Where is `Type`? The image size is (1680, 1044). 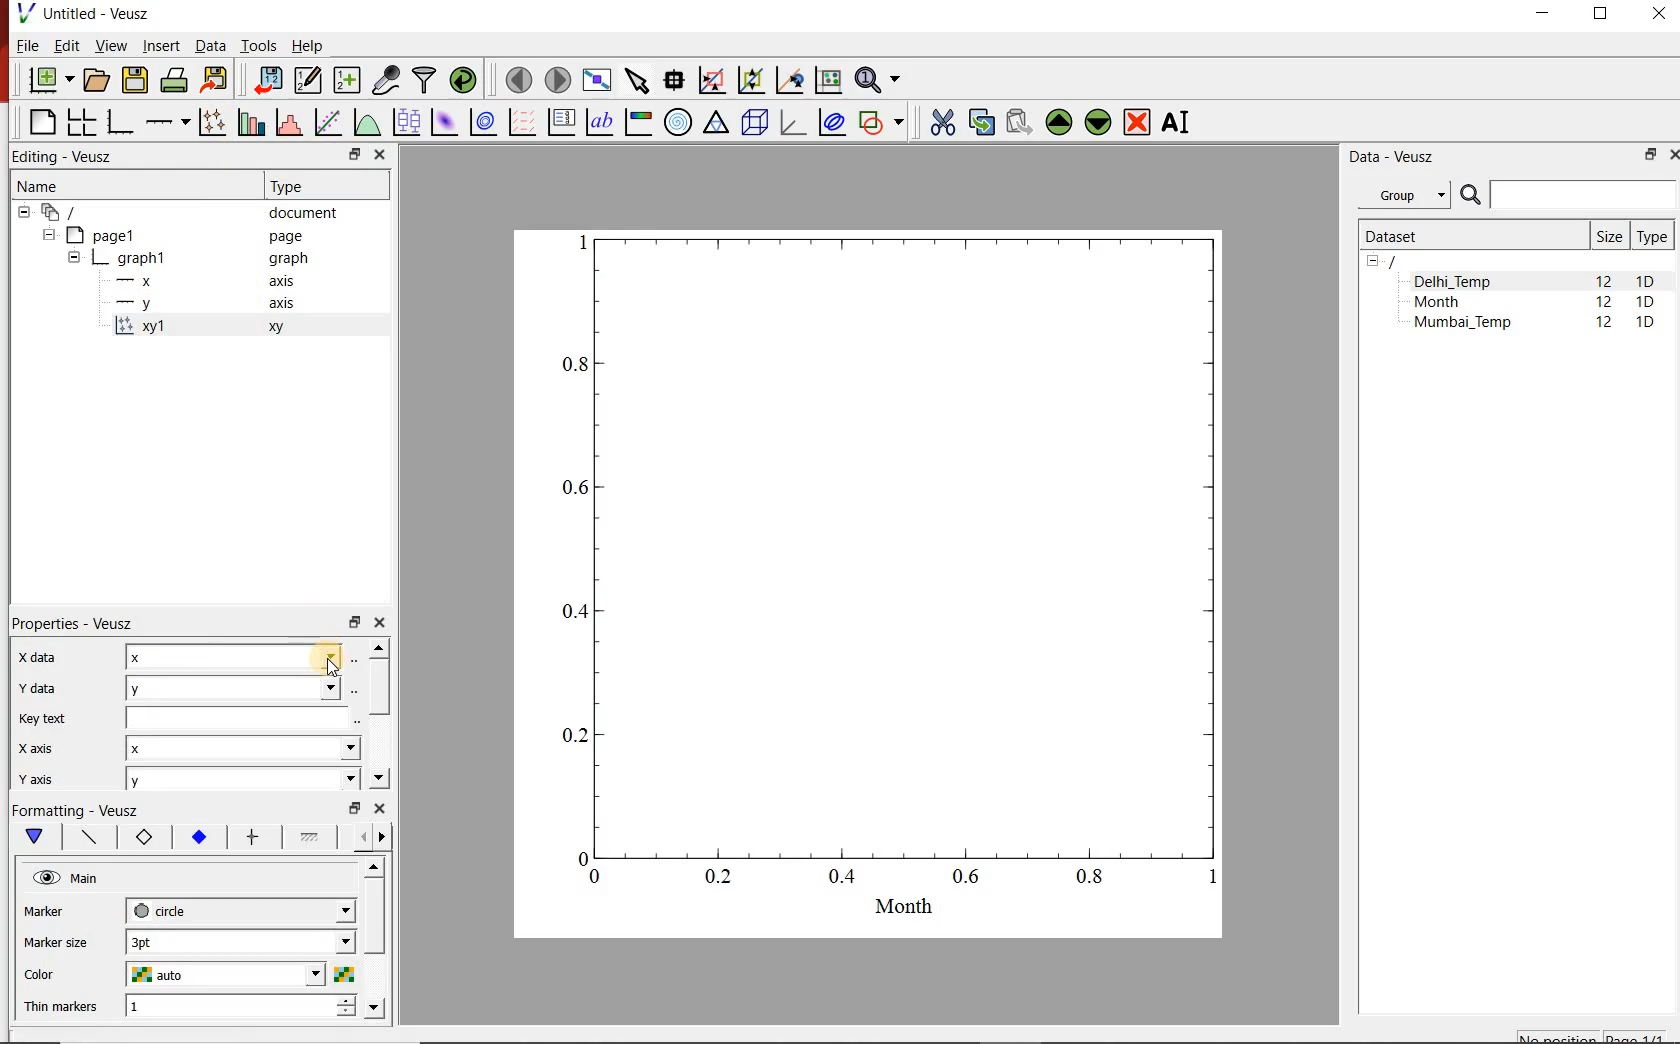
Type is located at coordinates (295, 186).